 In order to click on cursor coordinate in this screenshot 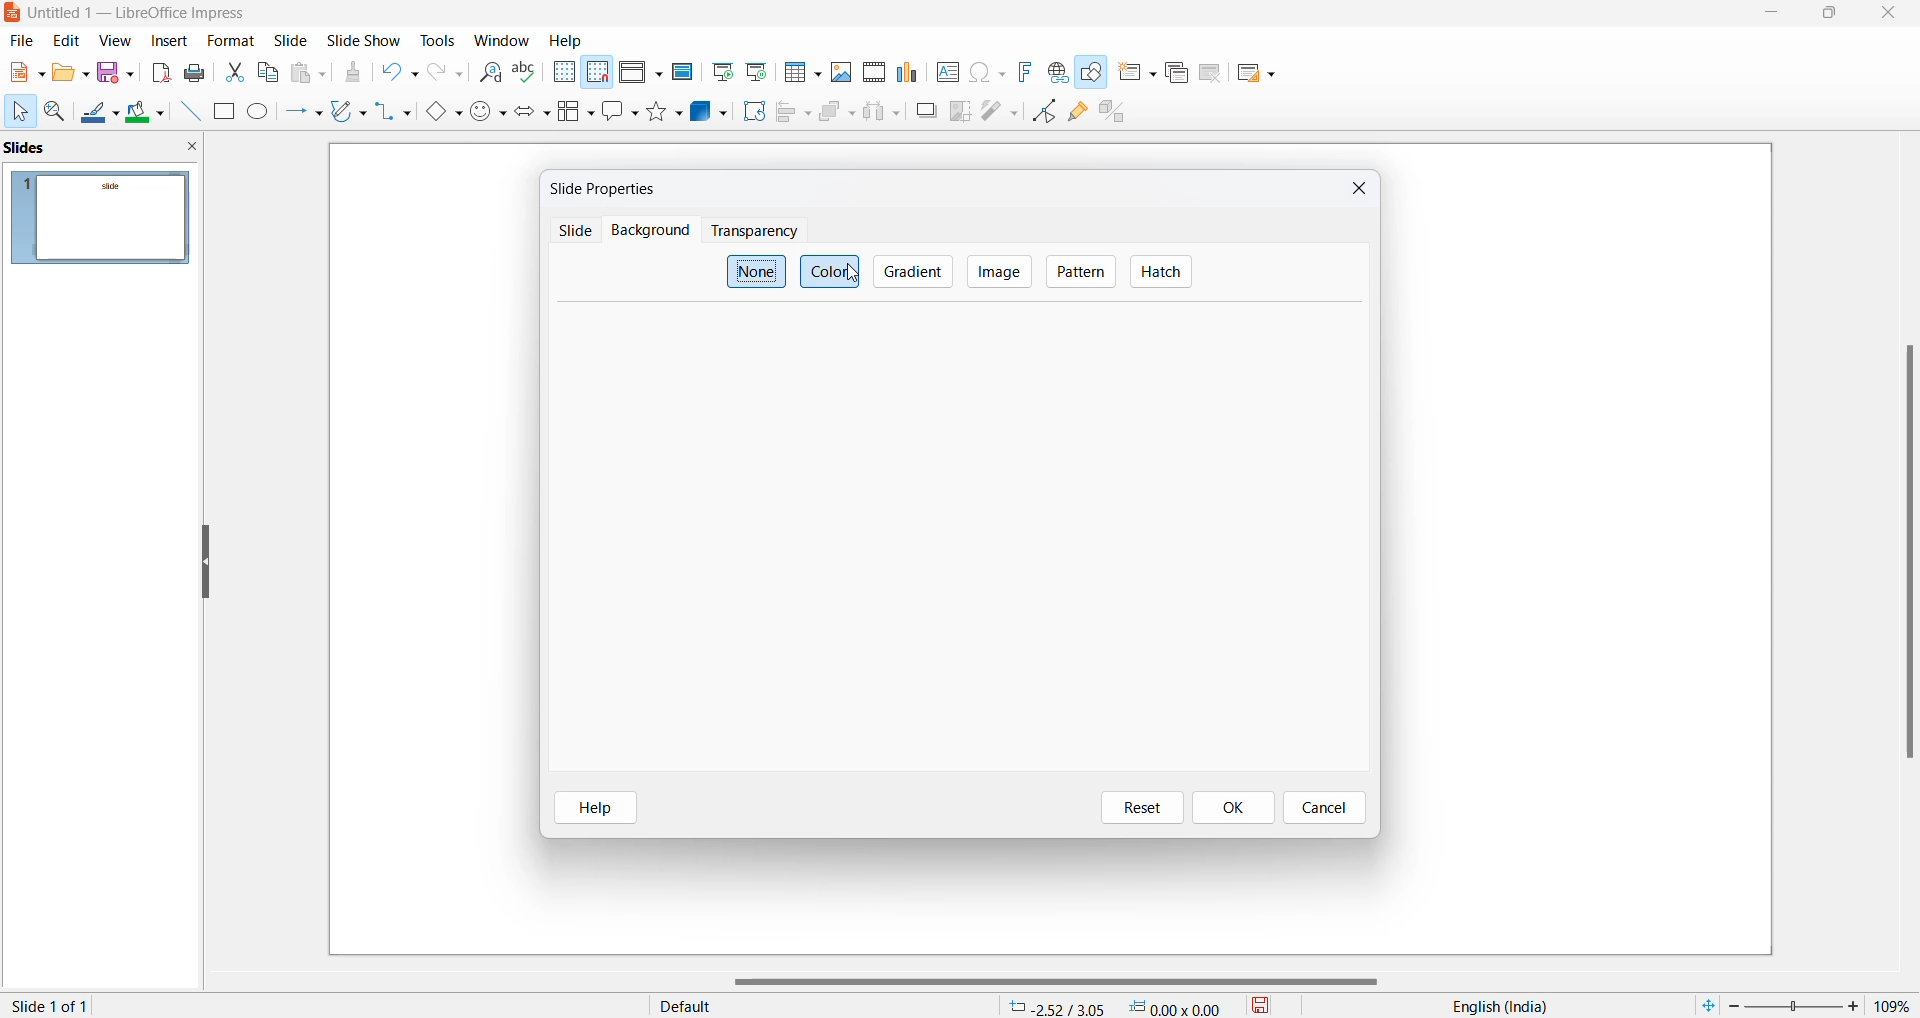, I will do `click(1121, 1003)`.